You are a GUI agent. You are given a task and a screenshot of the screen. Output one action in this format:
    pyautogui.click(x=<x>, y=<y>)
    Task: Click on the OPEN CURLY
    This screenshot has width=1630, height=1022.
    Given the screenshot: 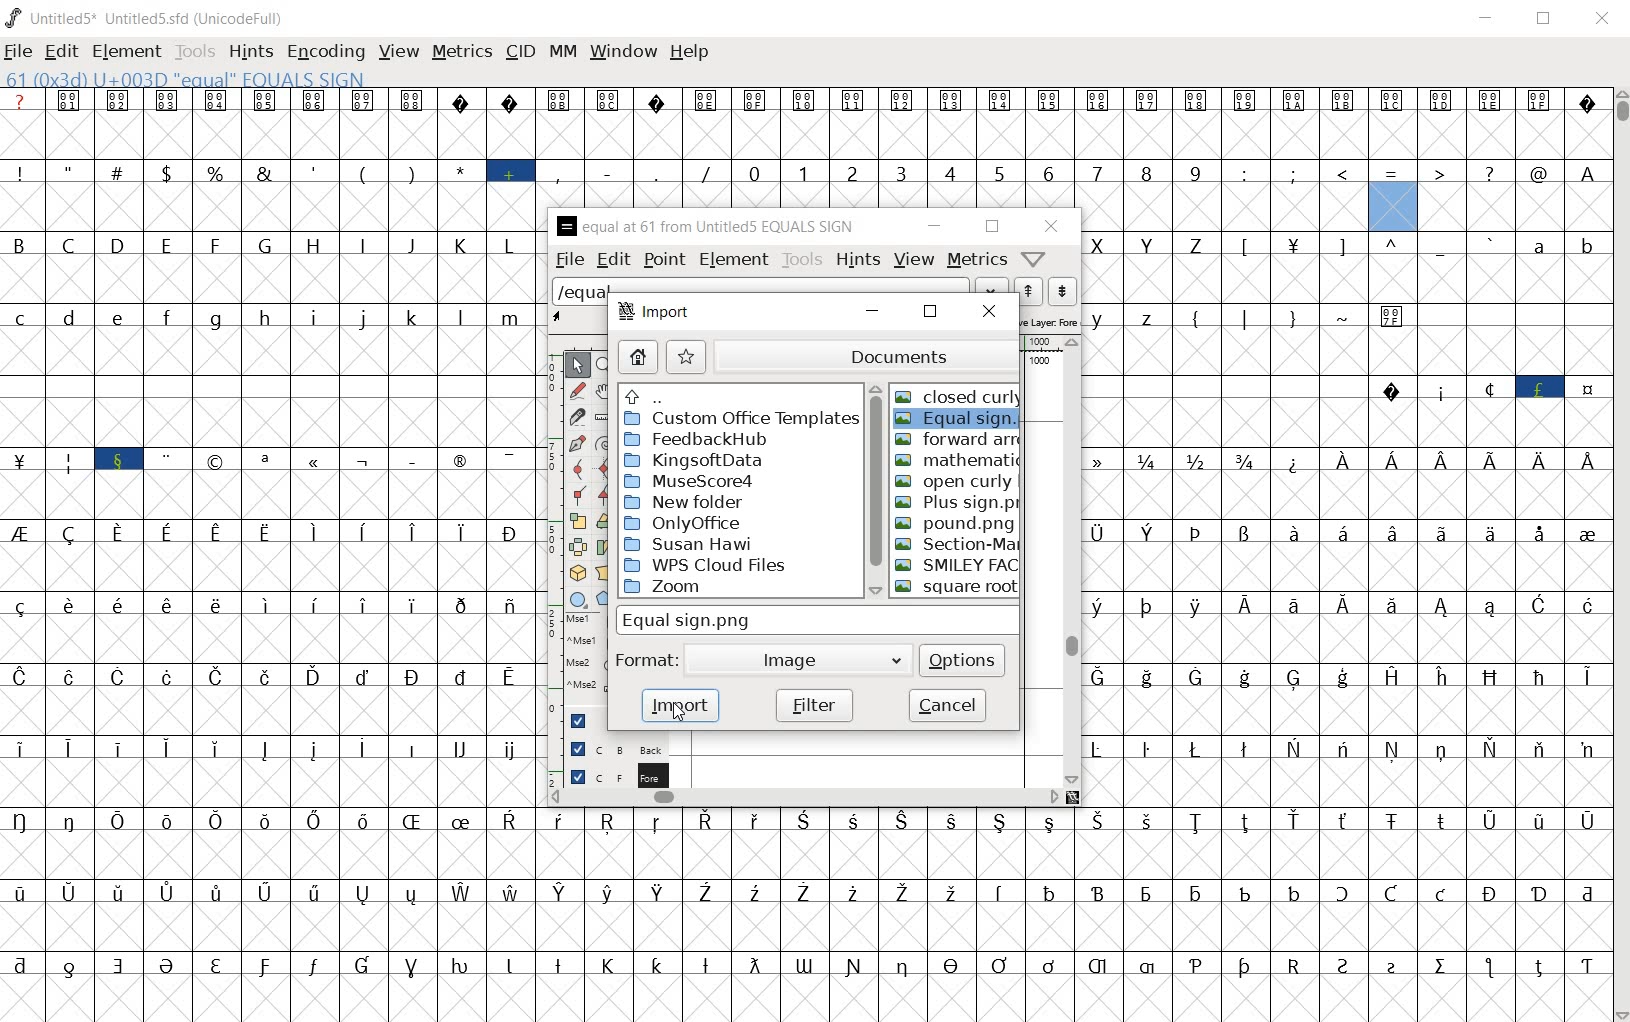 What is the action you would take?
    pyautogui.click(x=958, y=479)
    